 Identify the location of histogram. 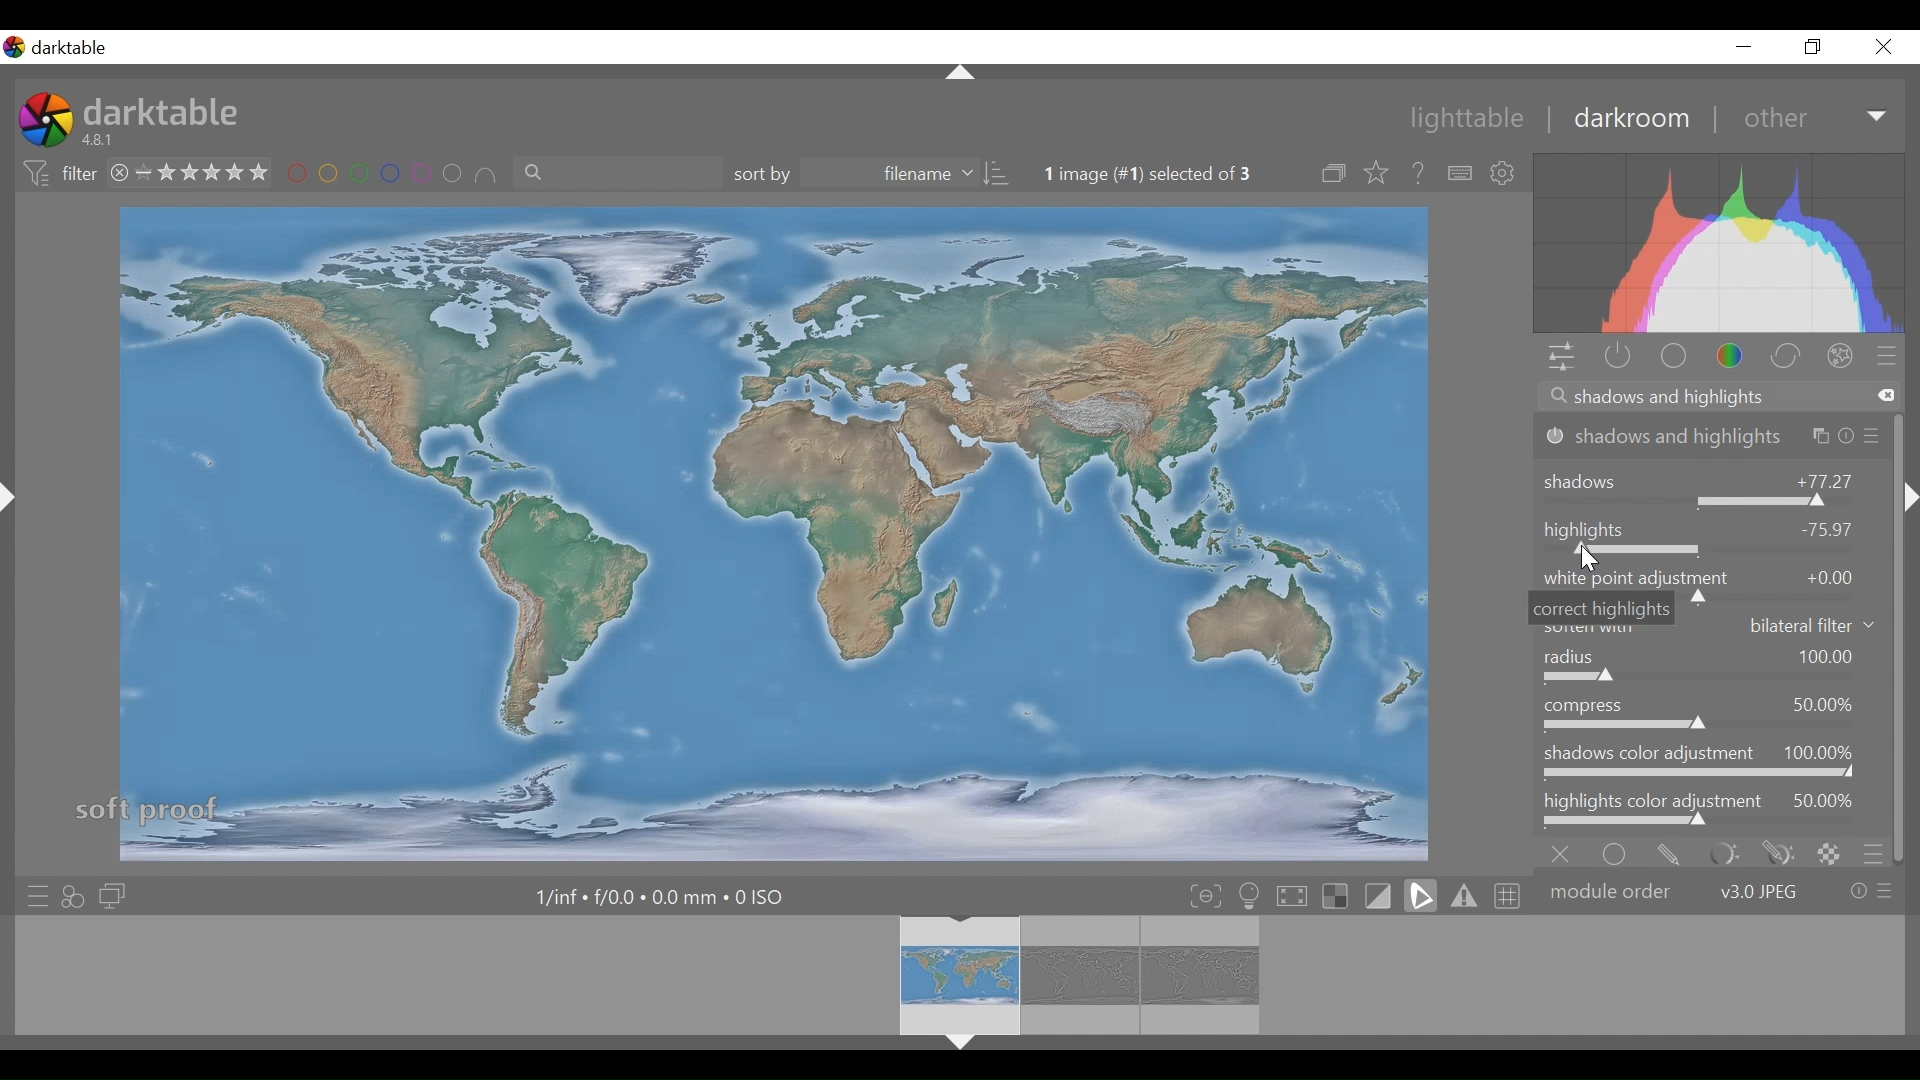
(1721, 243).